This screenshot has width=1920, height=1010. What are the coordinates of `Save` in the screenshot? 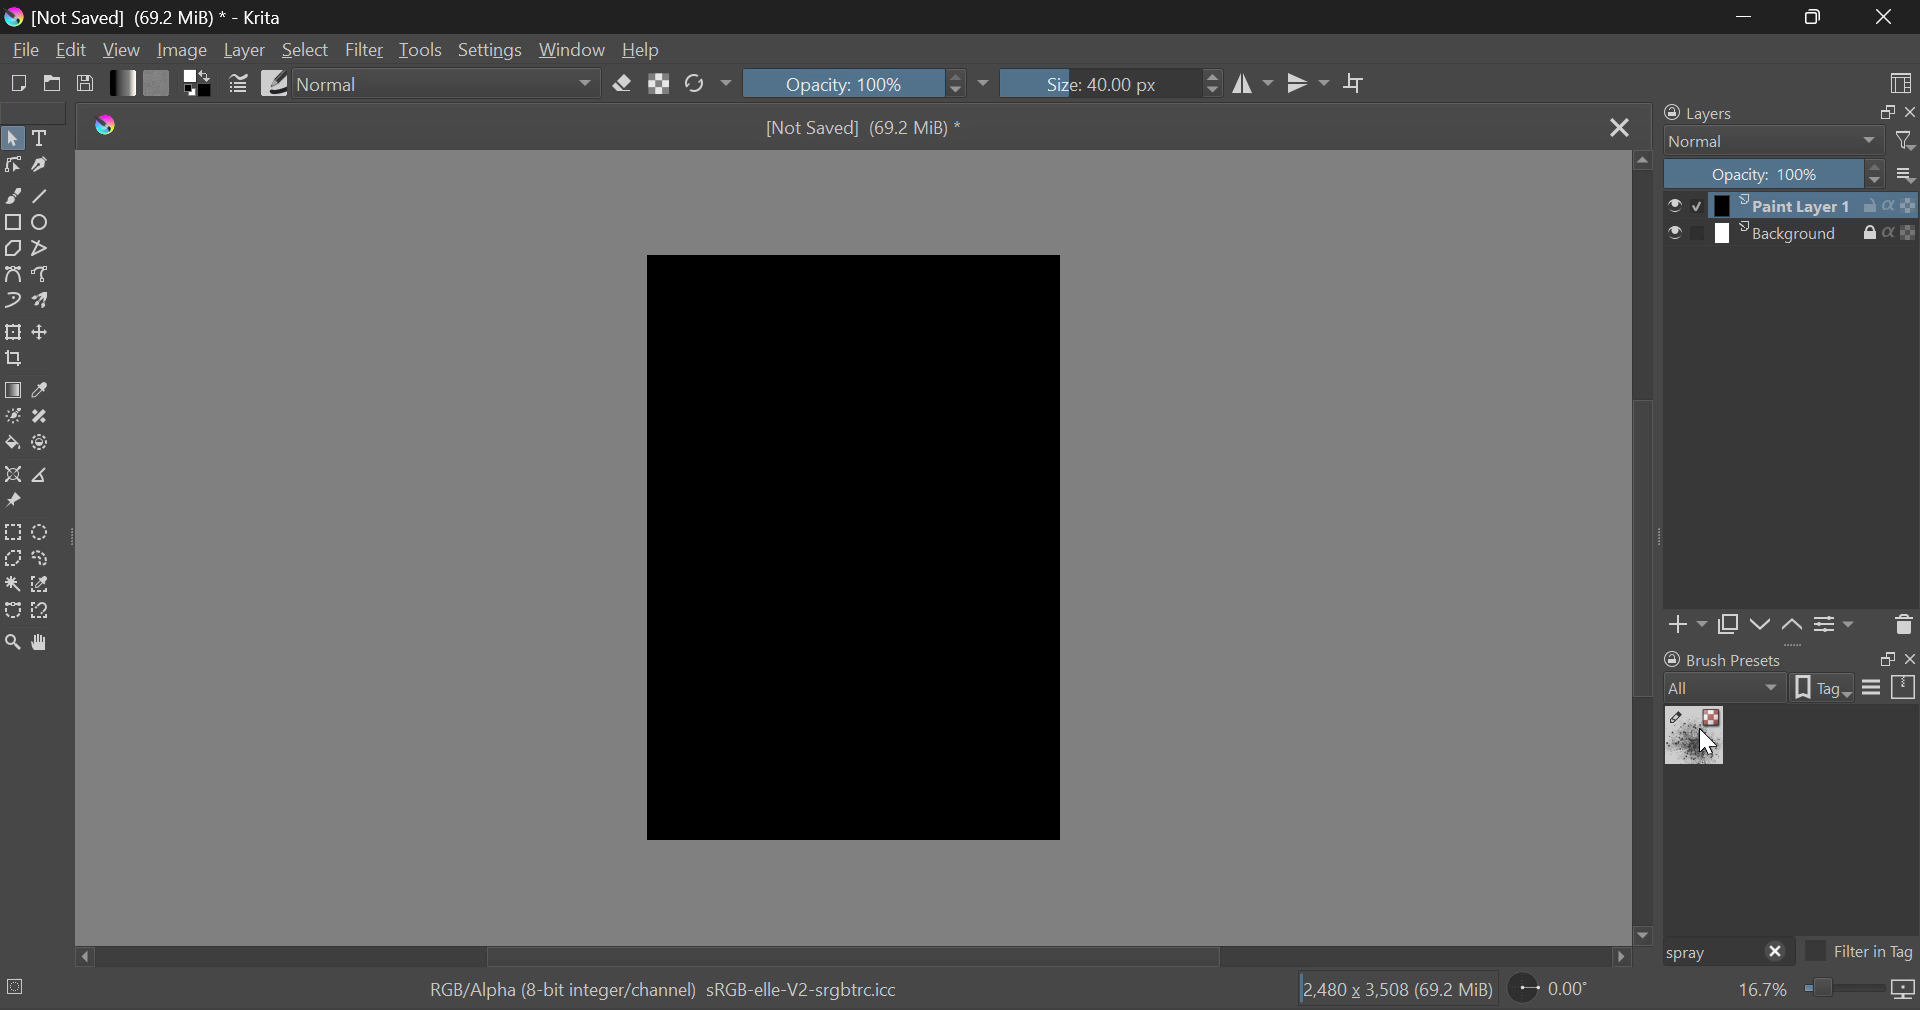 It's located at (83, 82).